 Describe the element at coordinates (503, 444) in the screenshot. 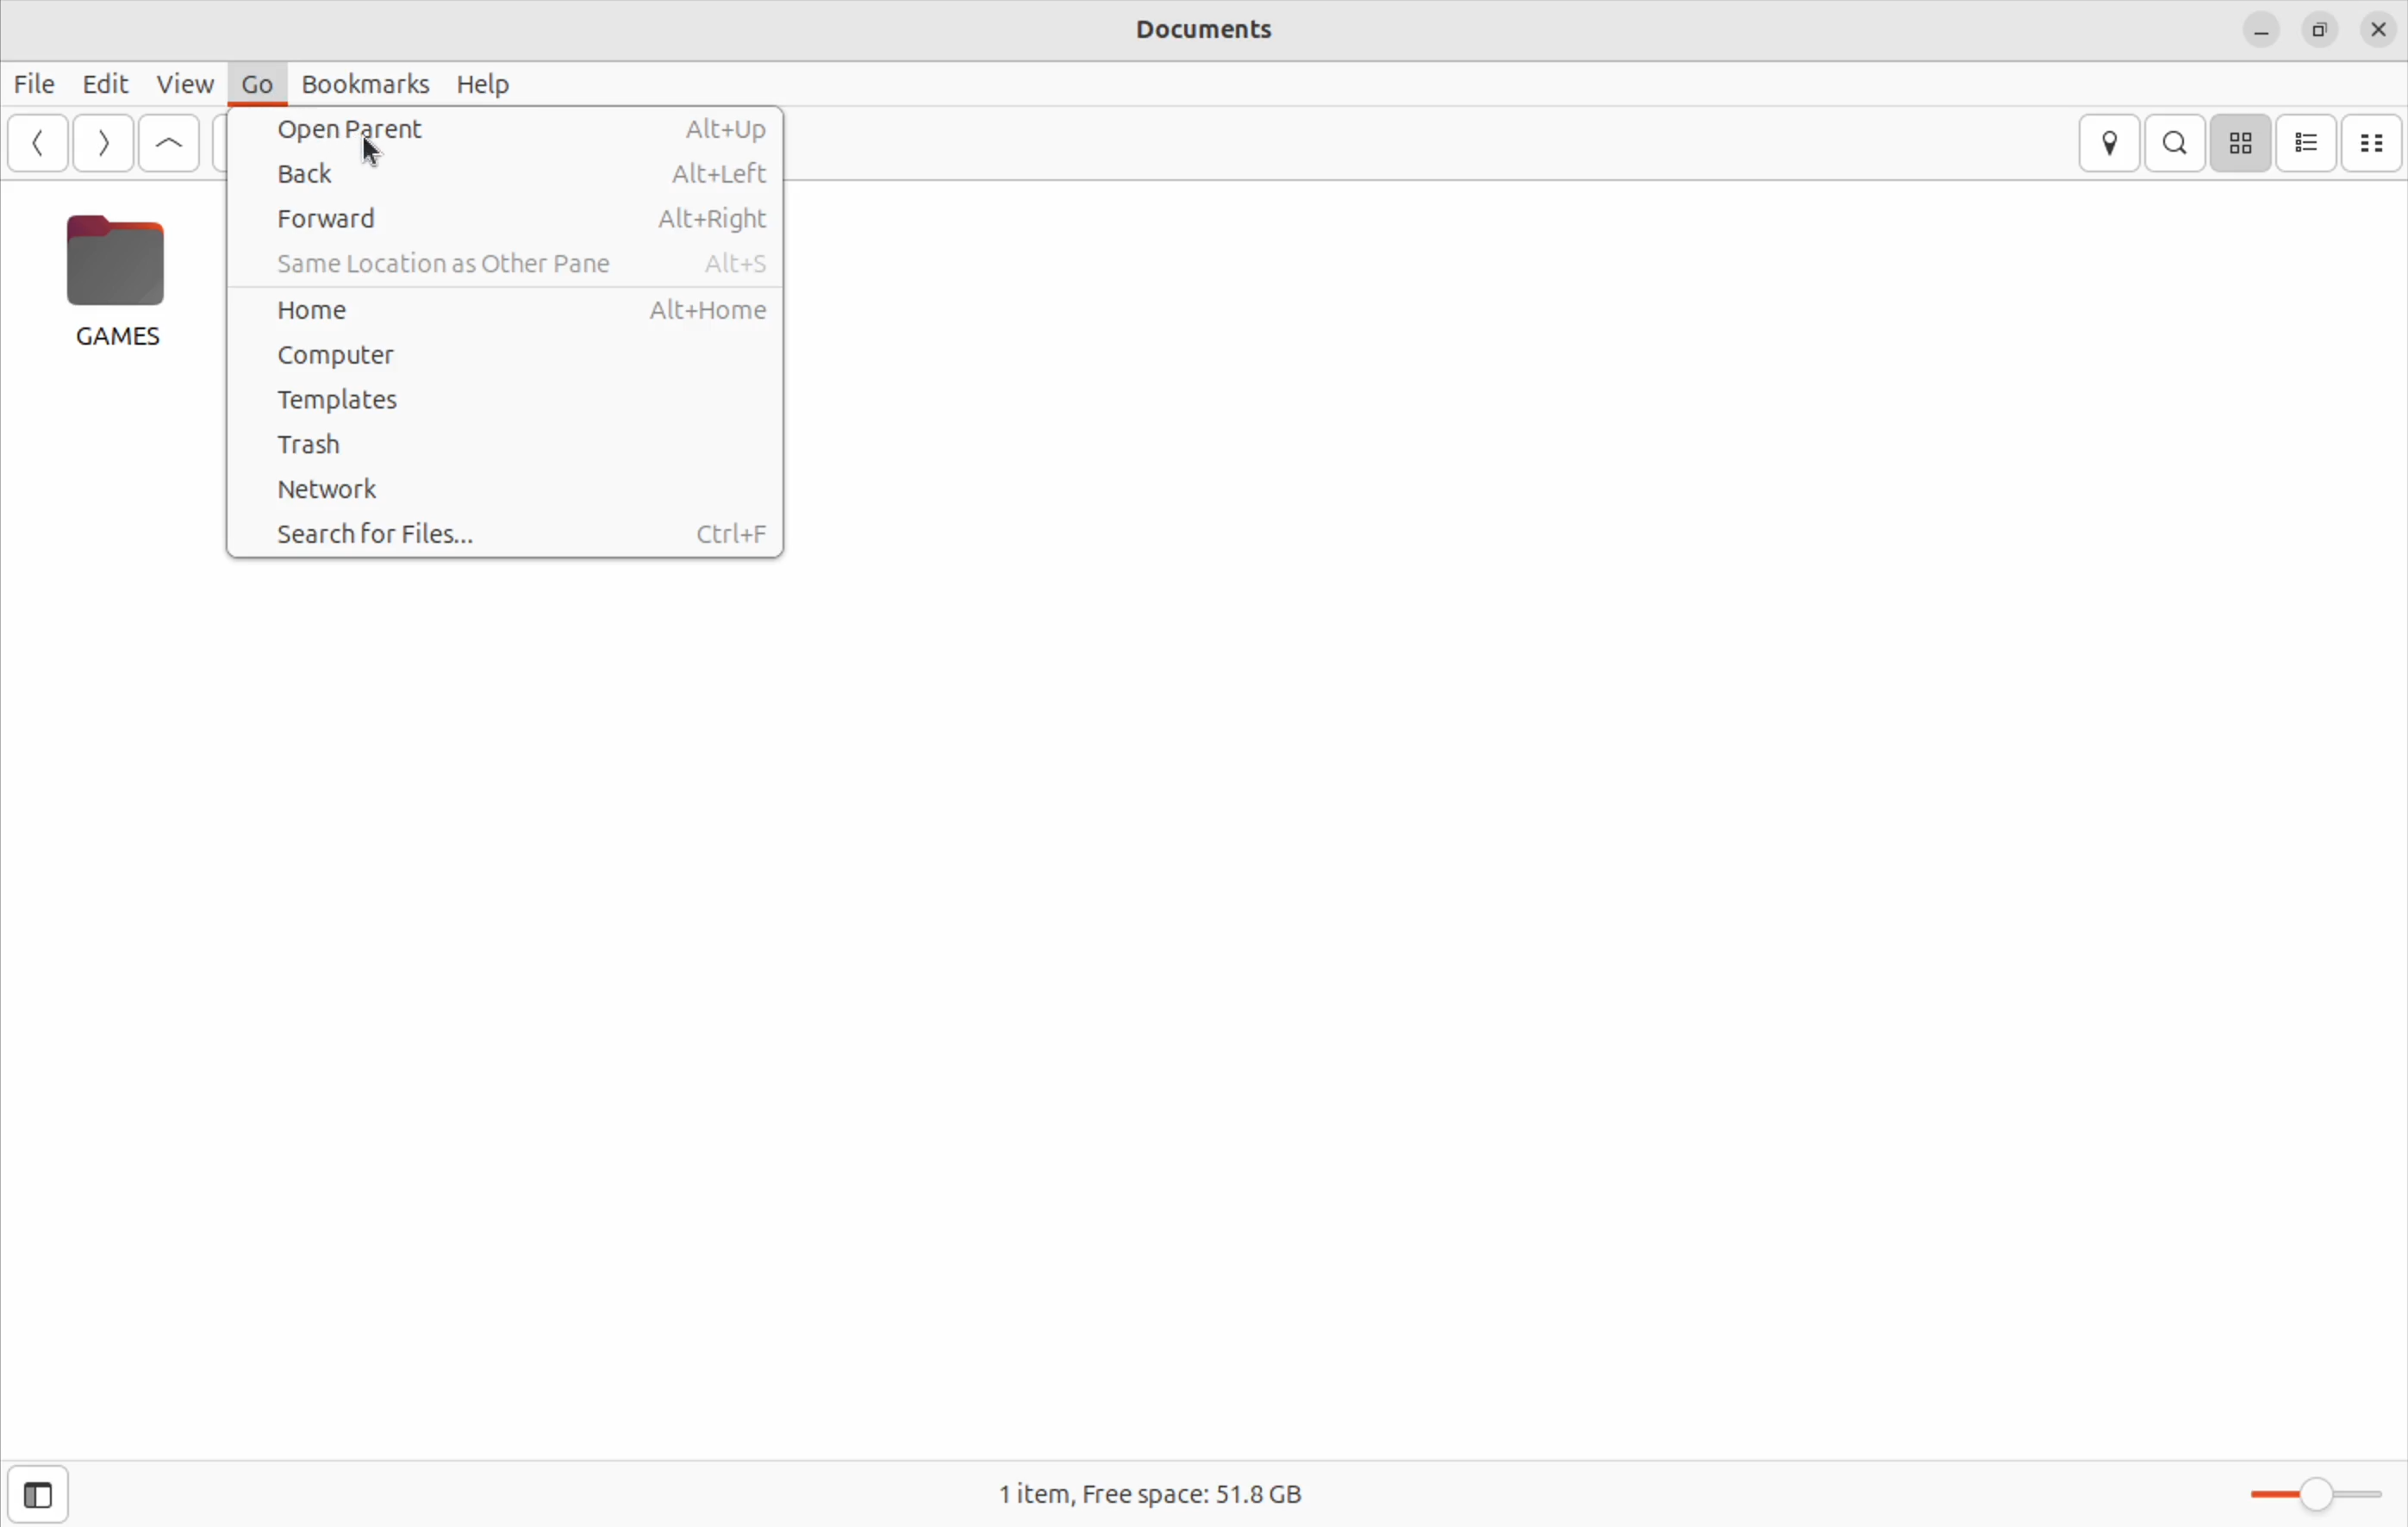

I see `trash` at that location.